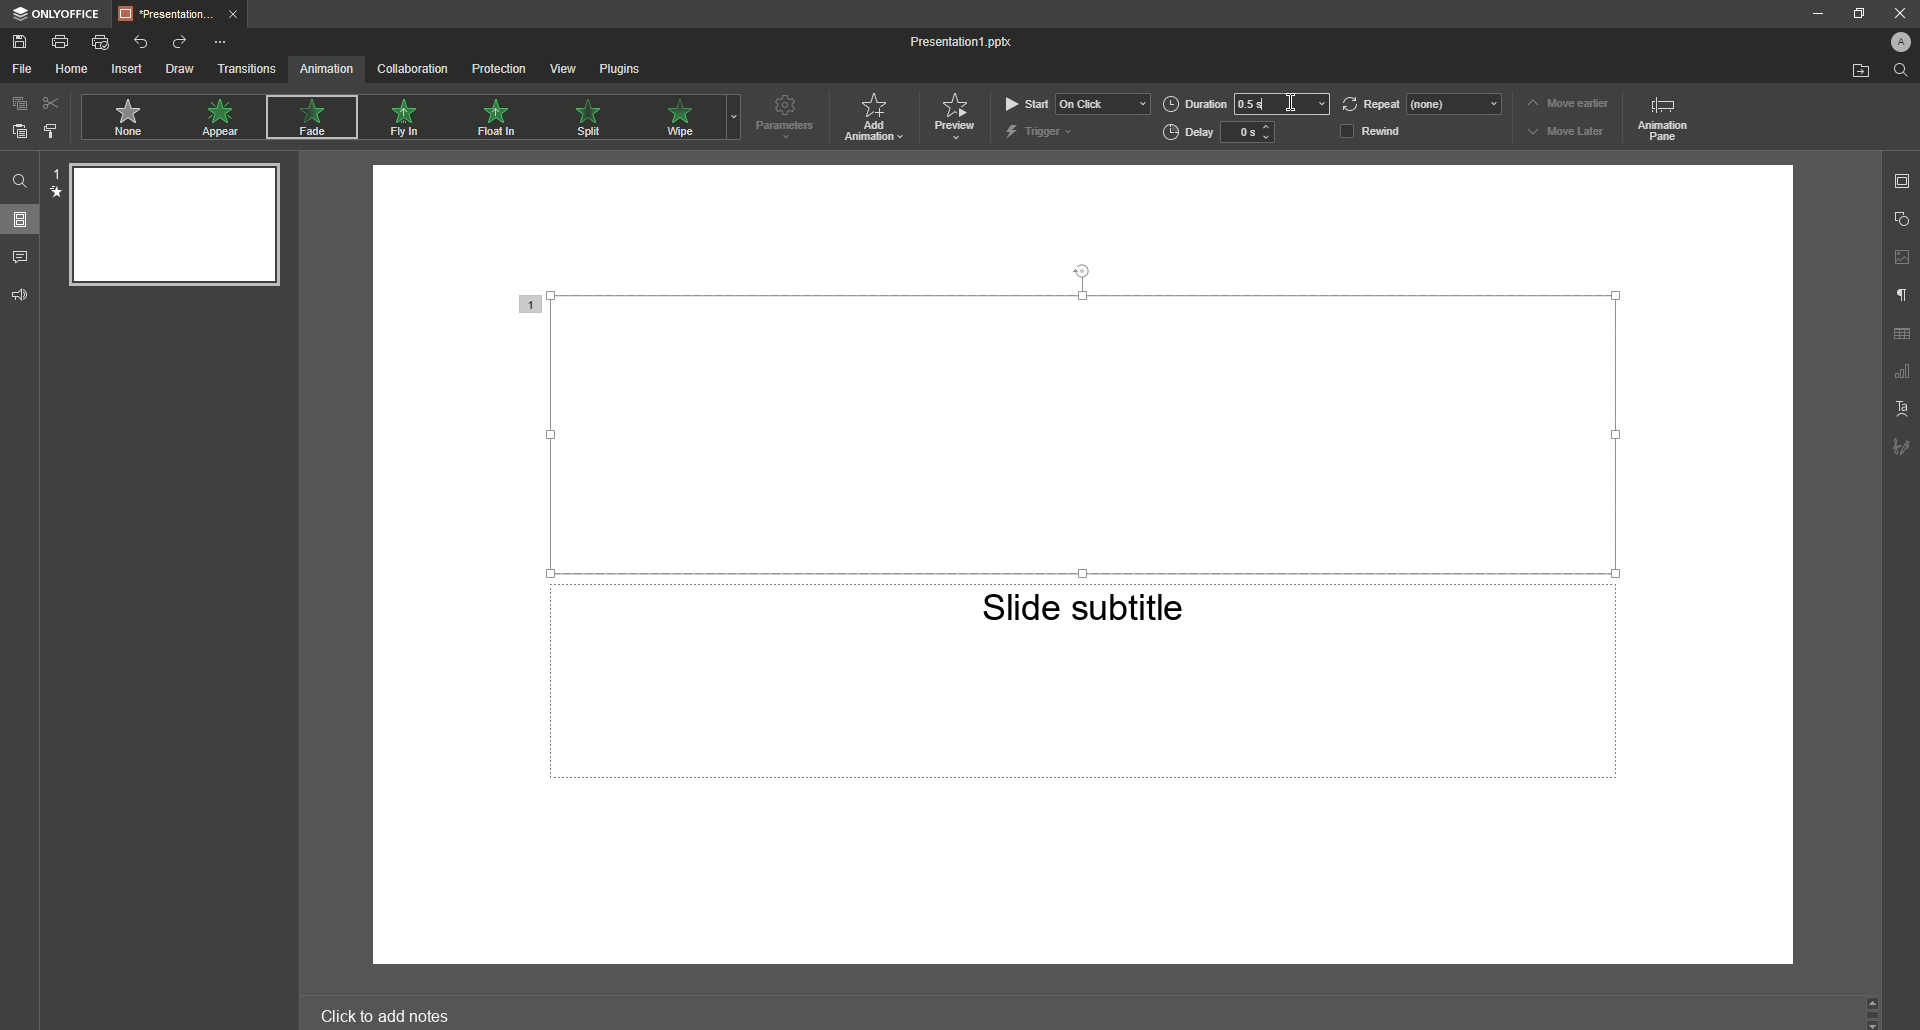 Image resolution: width=1920 pixels, height=1030 pixels. Describe the element at coordinates (51, 131) in the screenshot. I see `Choose Style` at that location.